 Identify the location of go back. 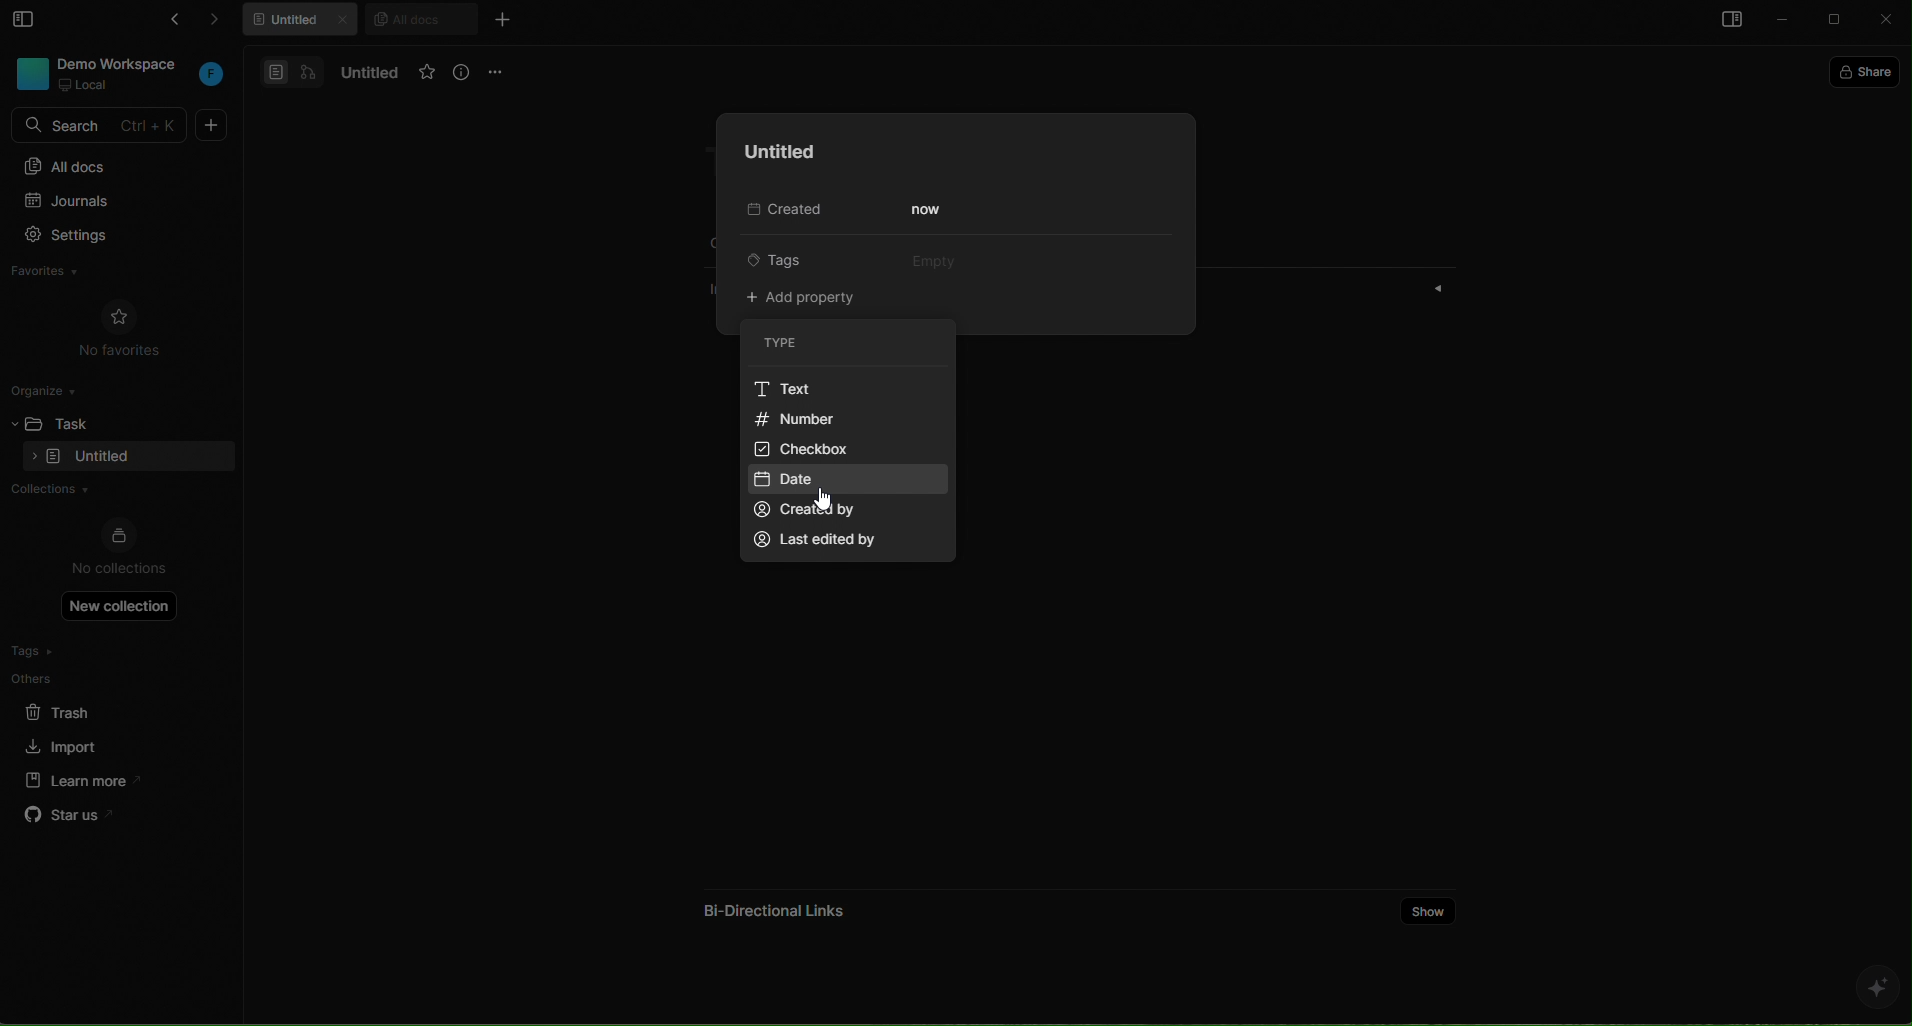
(170, 23).